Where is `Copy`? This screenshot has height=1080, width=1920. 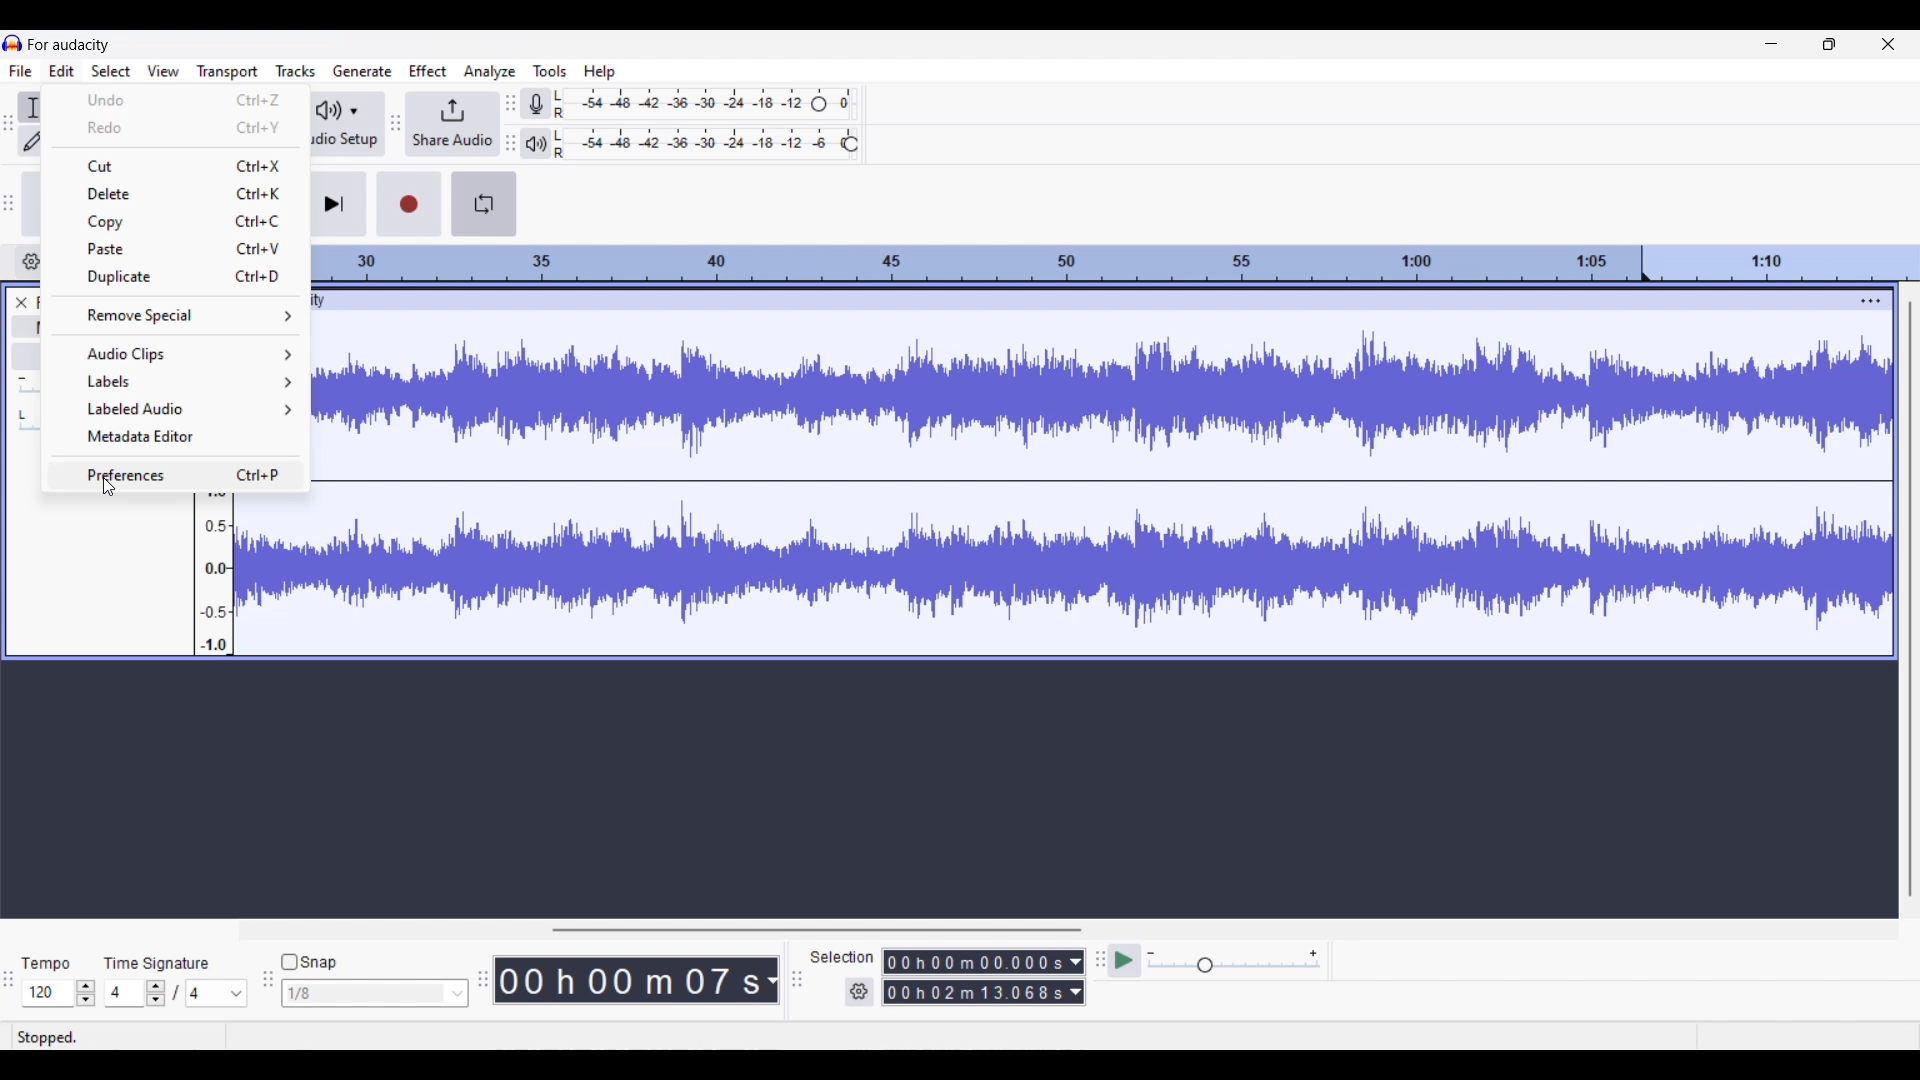
Copy is located at coordinates (178, 222).